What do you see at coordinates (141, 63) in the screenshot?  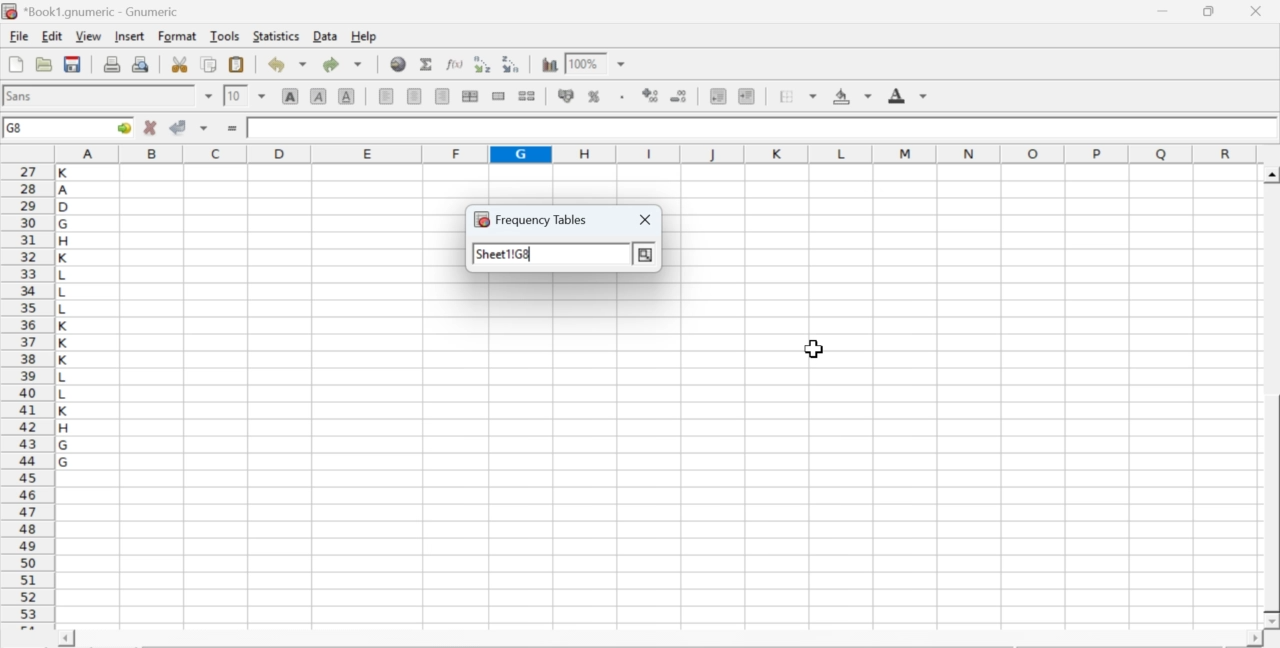 I see `print preview` at bounding box center [141, 63].